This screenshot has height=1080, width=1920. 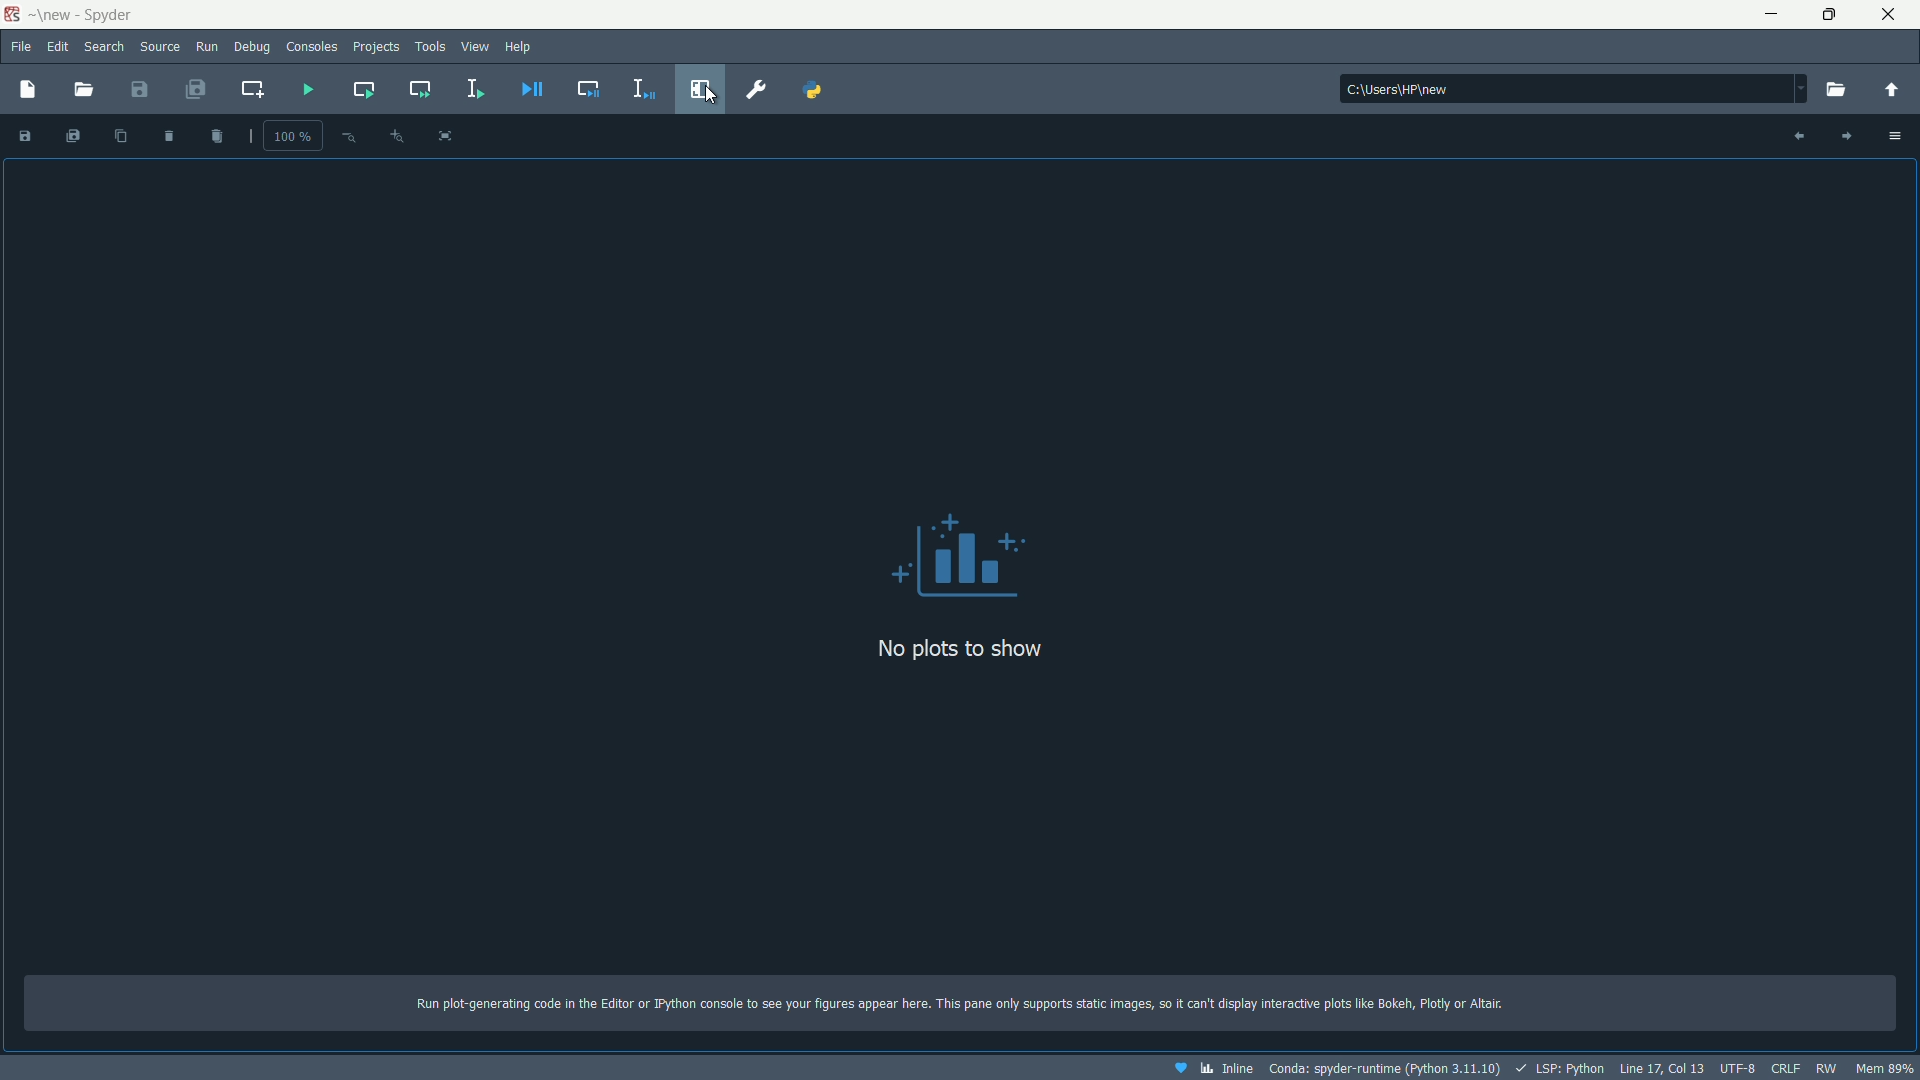 What do you see at coordinates (104, 46) in the screenshot?
I see `search` at bounding box center [104, 46].